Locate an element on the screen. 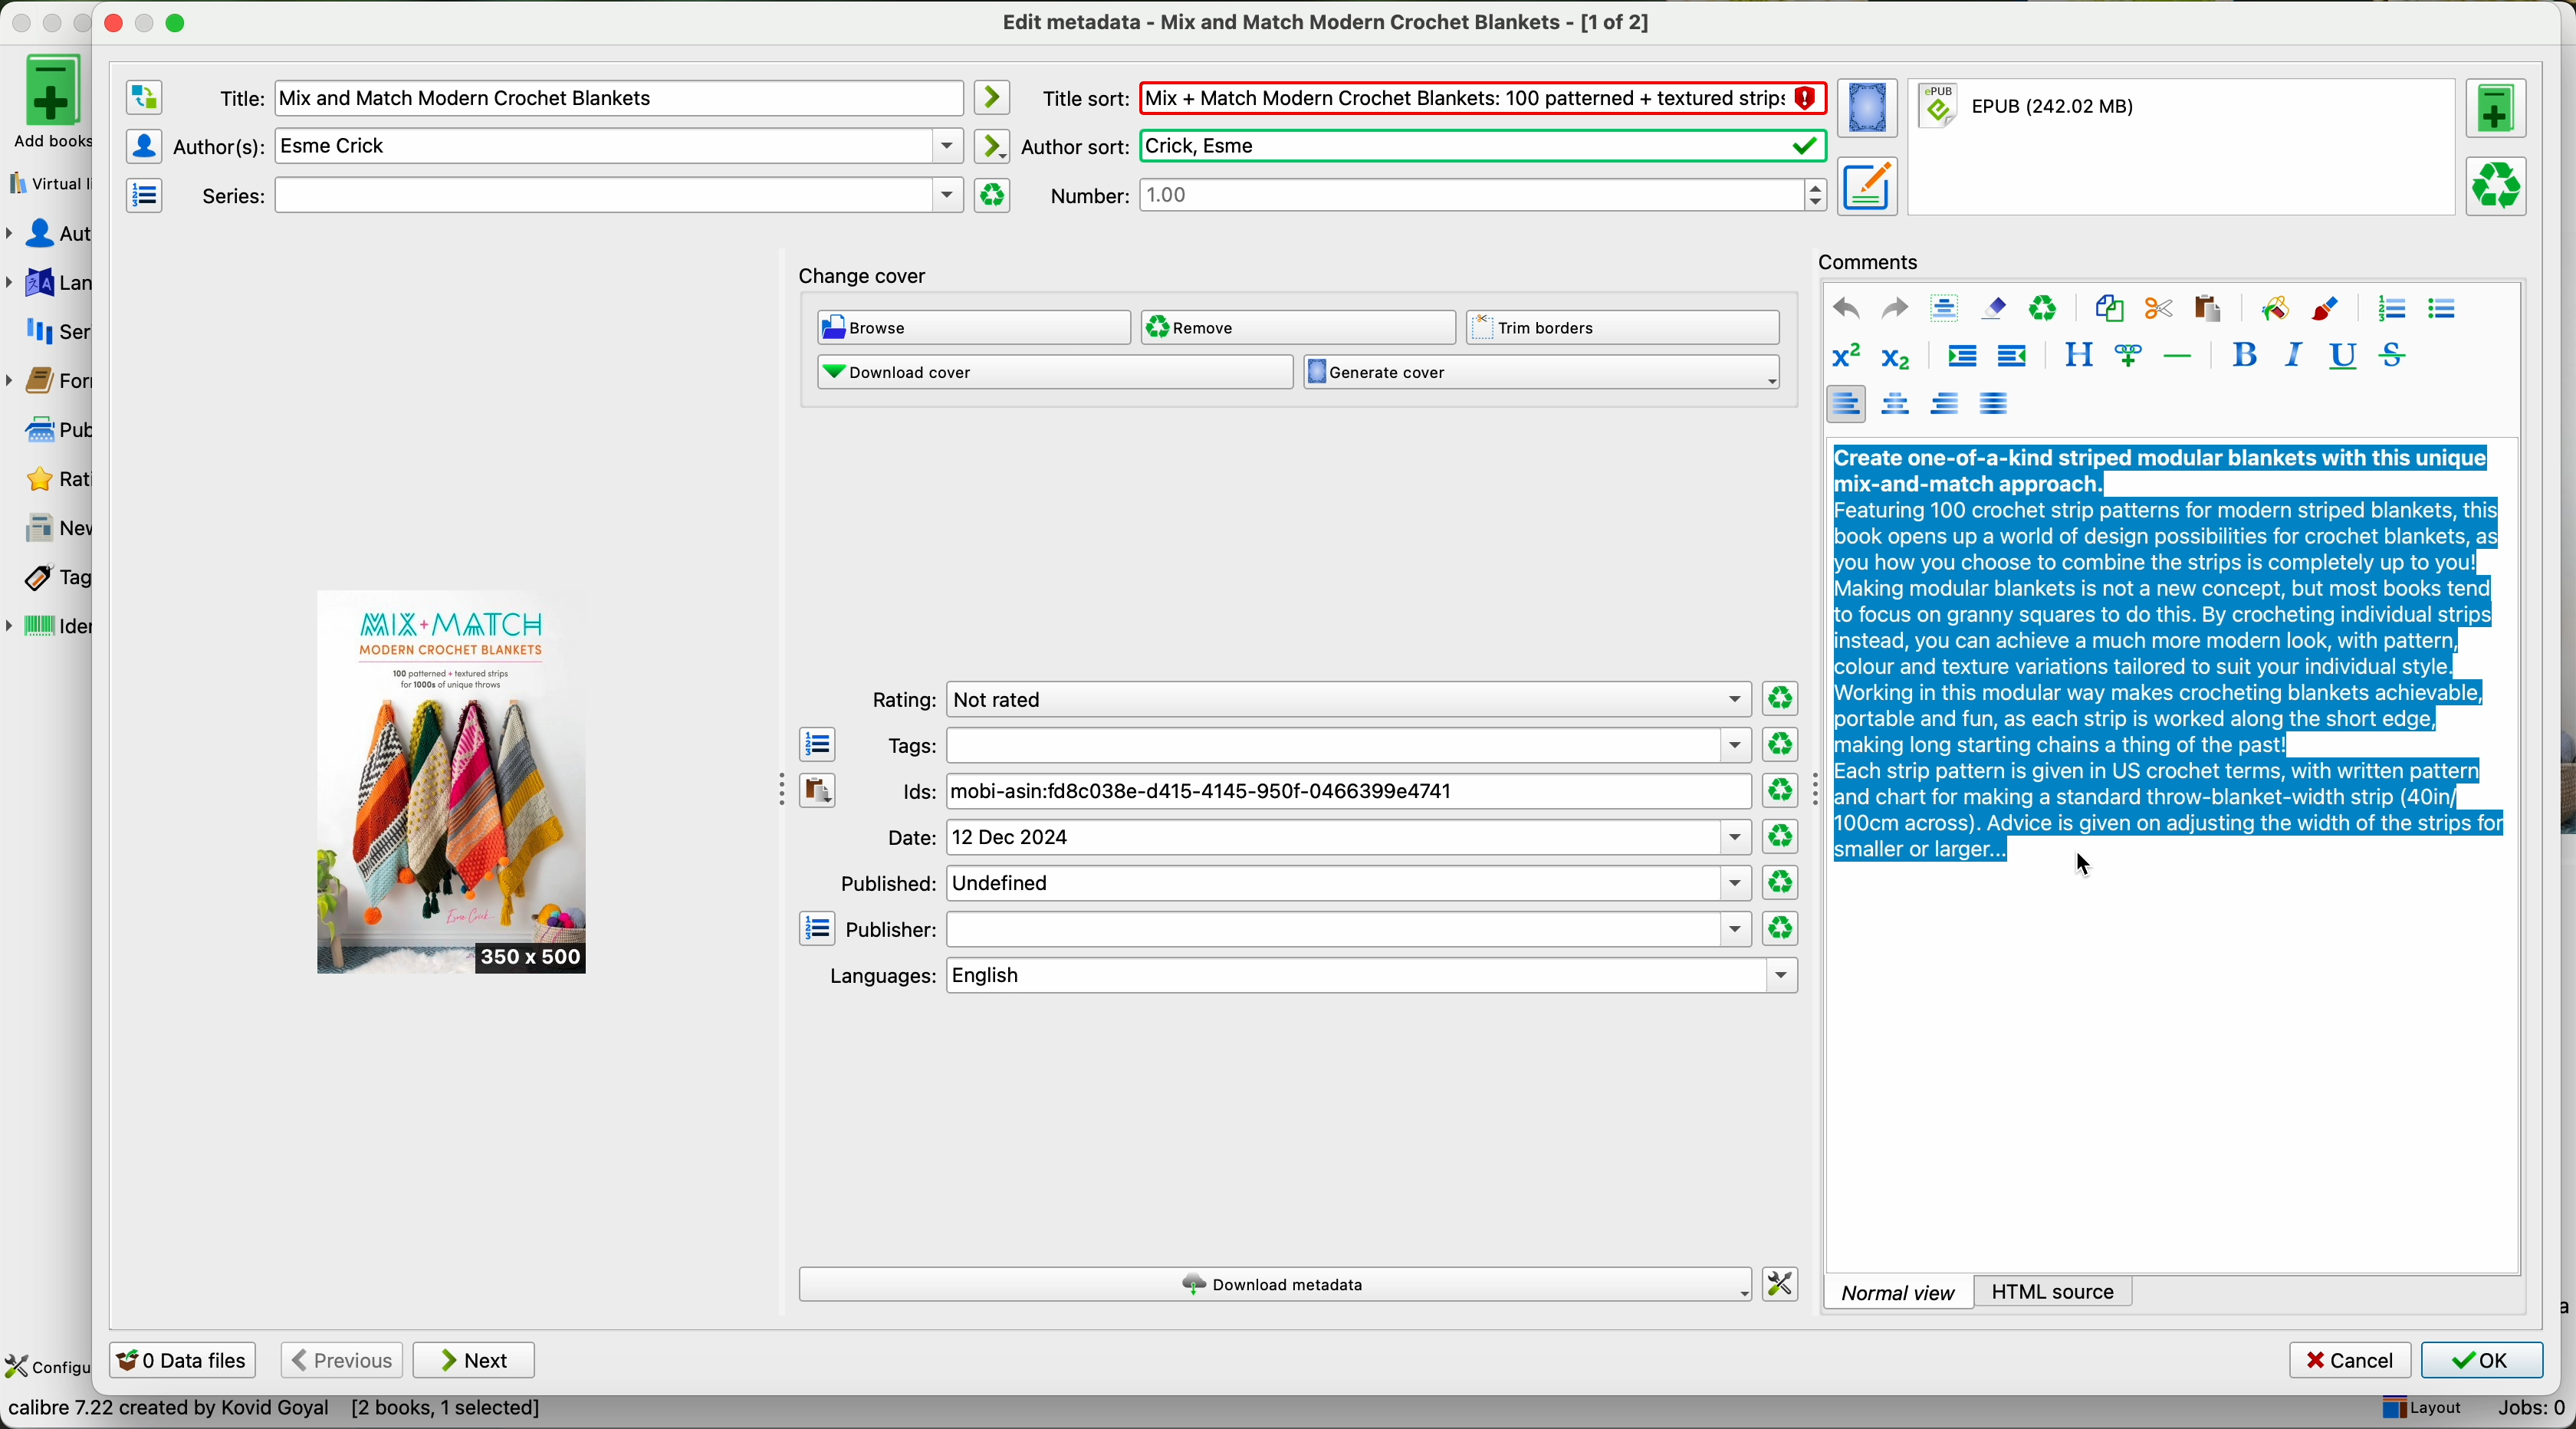 This screenshot has width=2576, height=1429. author sort is located at coordinates (1421, 146).